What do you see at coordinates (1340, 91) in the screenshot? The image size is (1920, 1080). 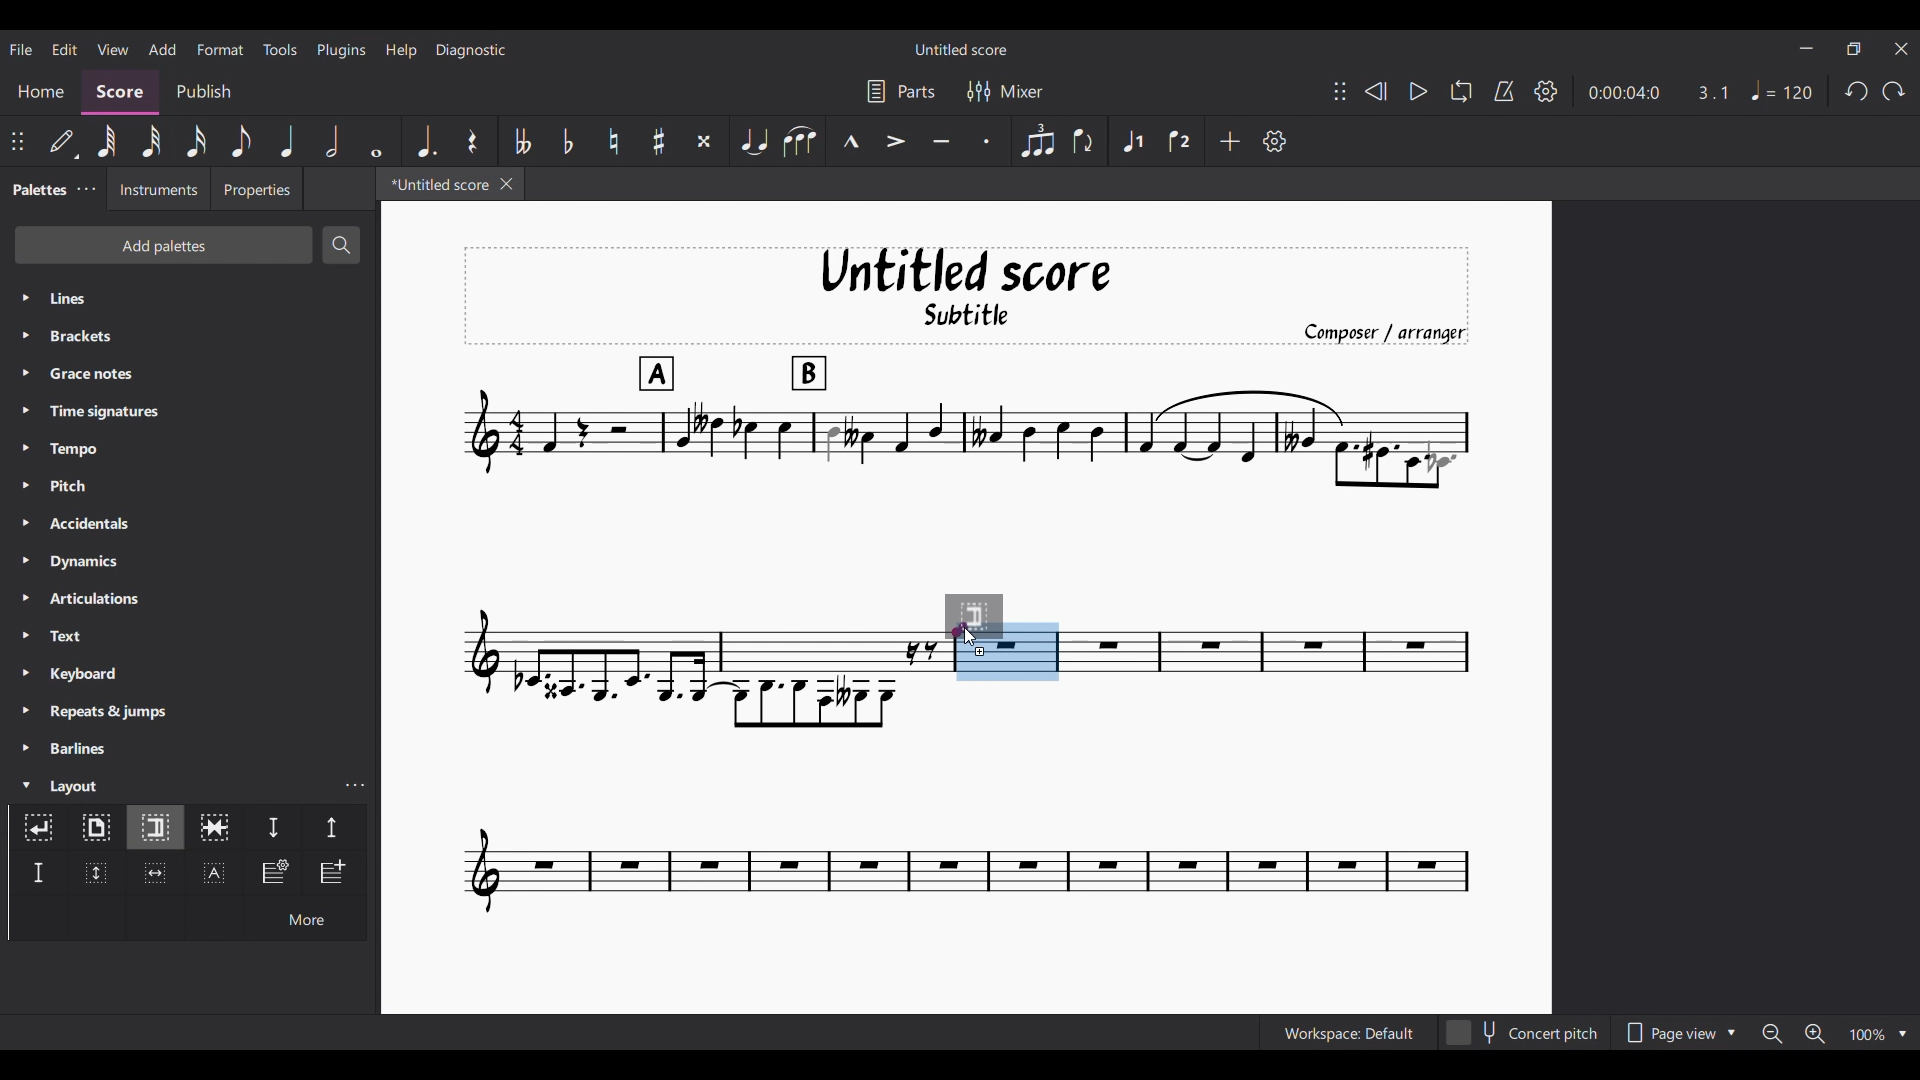 I see `Change position` at bounding box center [1340, 91].